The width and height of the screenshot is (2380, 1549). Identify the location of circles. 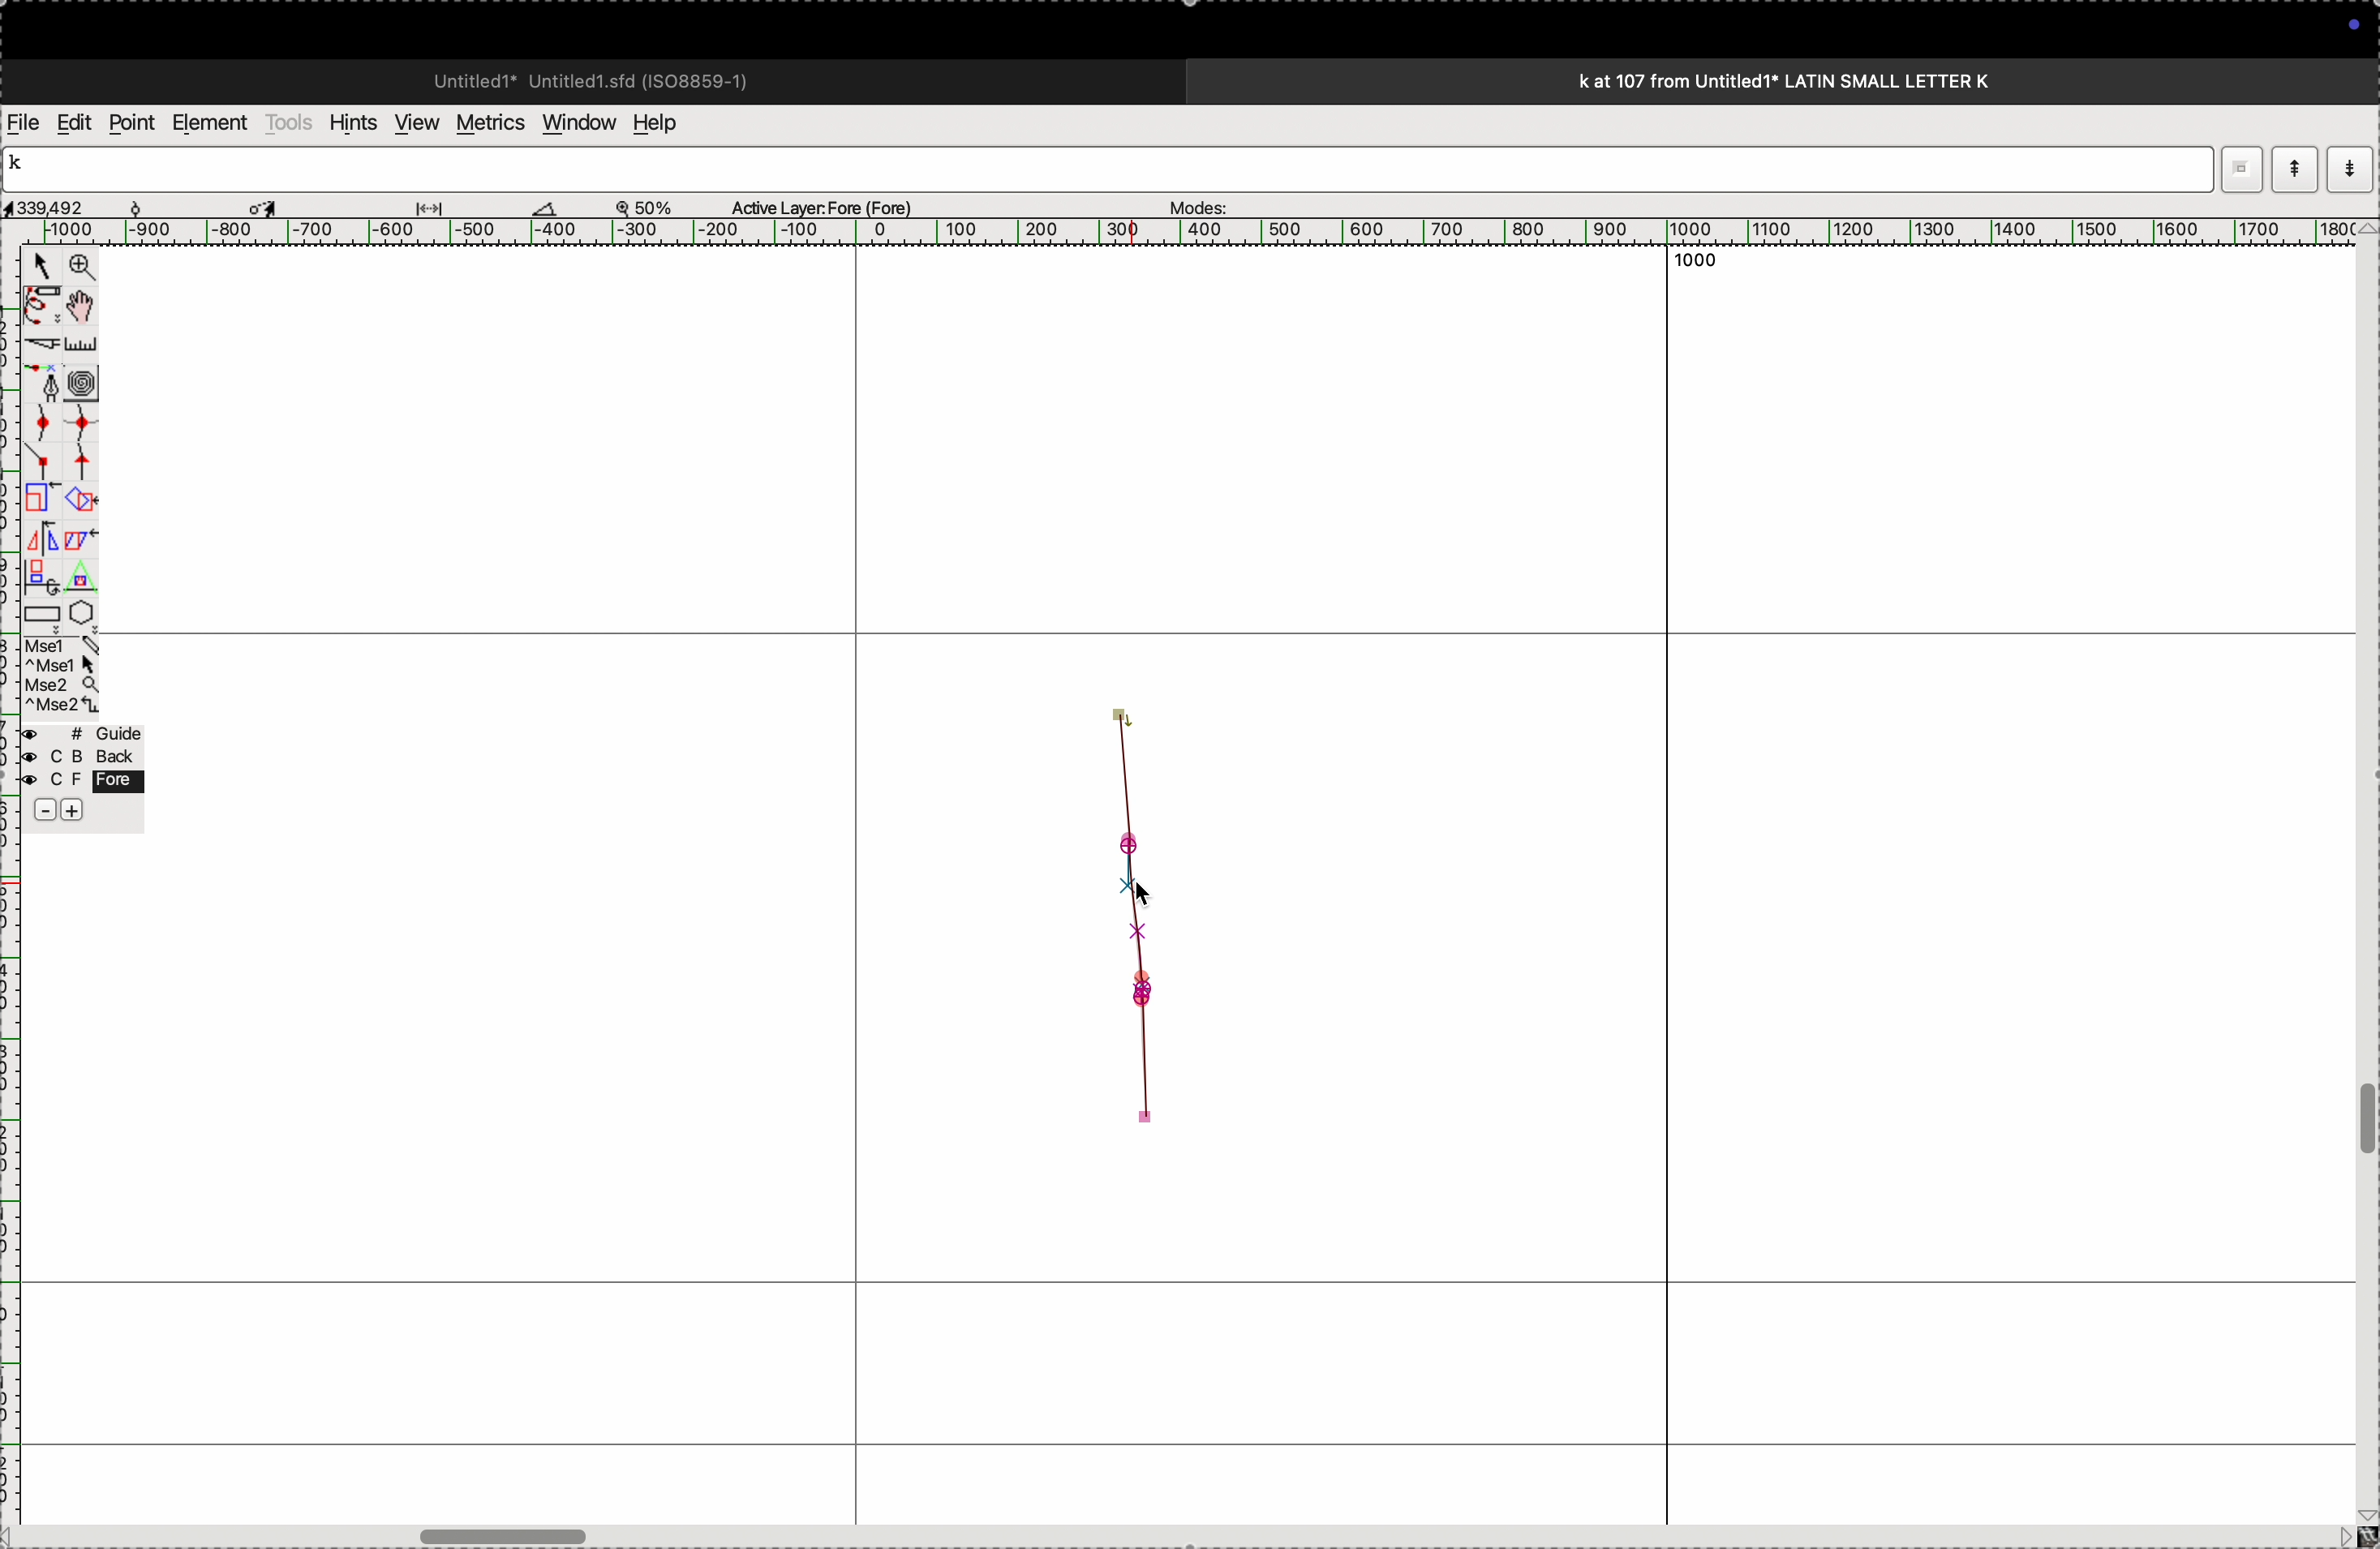
(90, 381).